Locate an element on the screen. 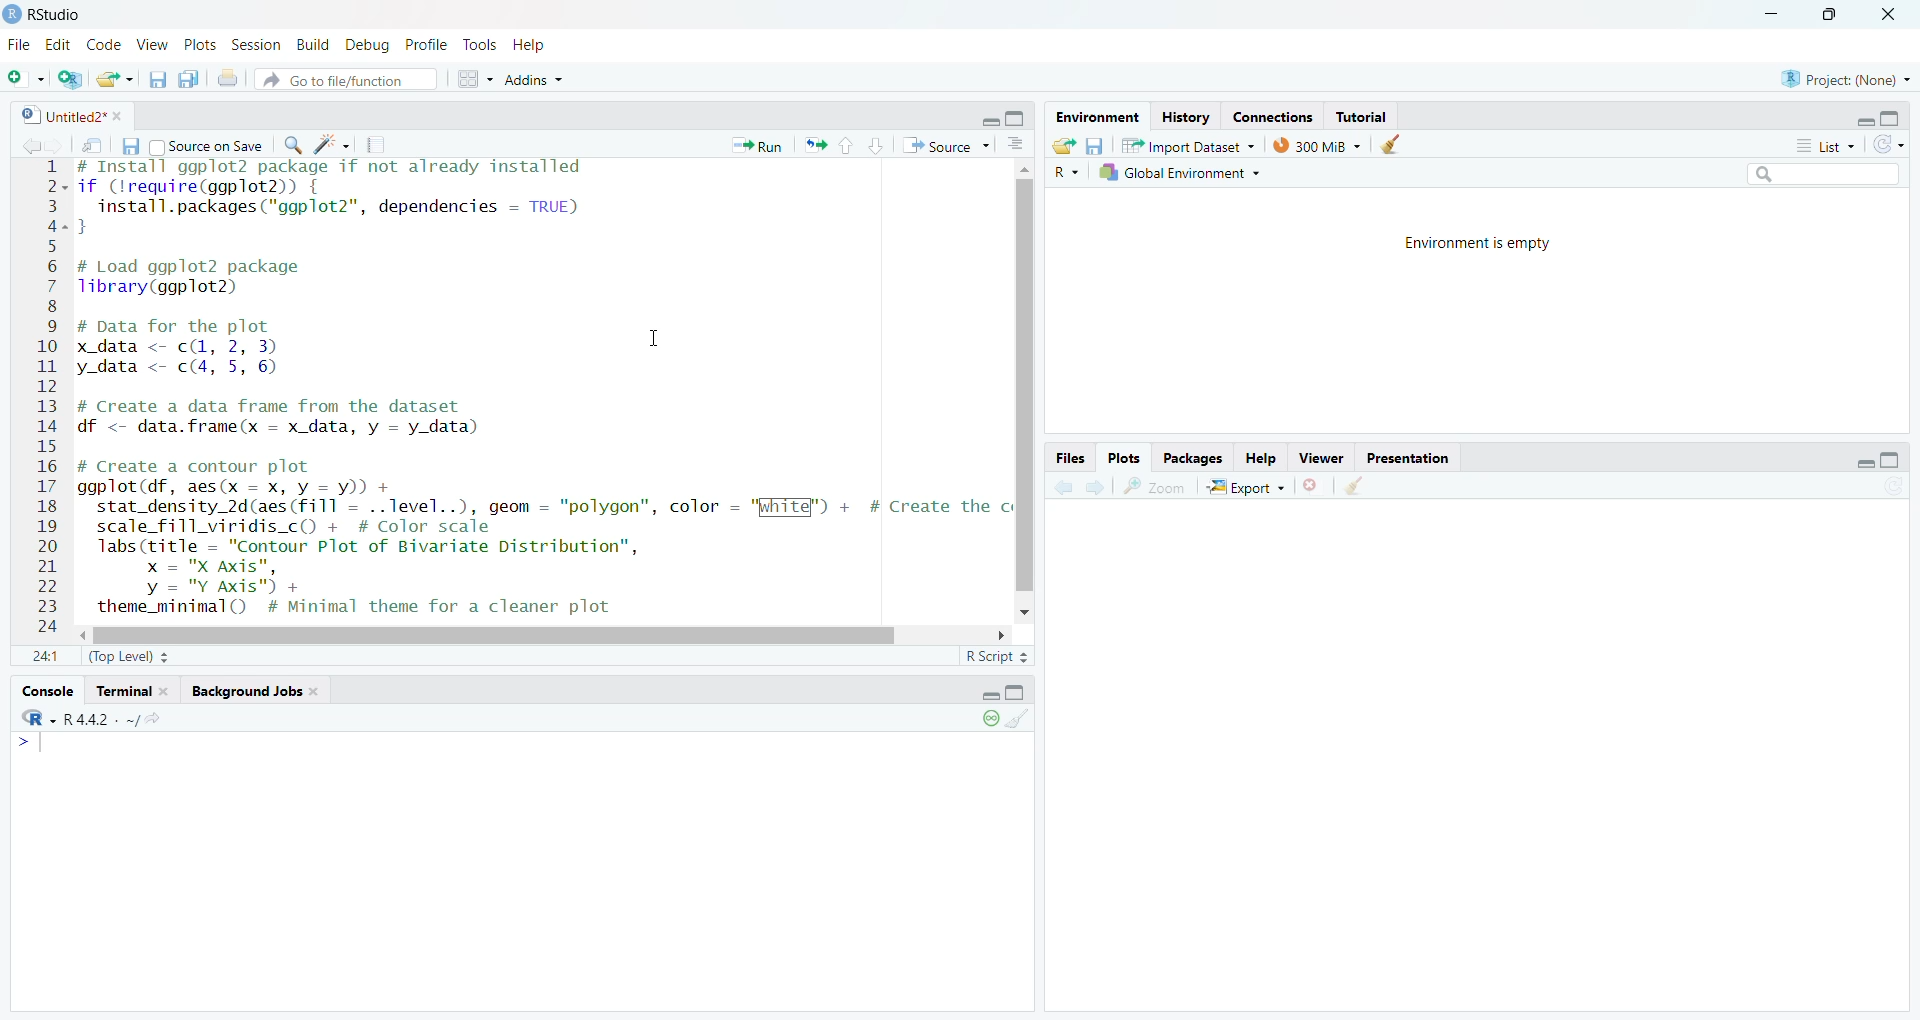 Image resolution: width=1920 pixels, height=1020 pixels. hide console is located at coordinates (1890, 460).